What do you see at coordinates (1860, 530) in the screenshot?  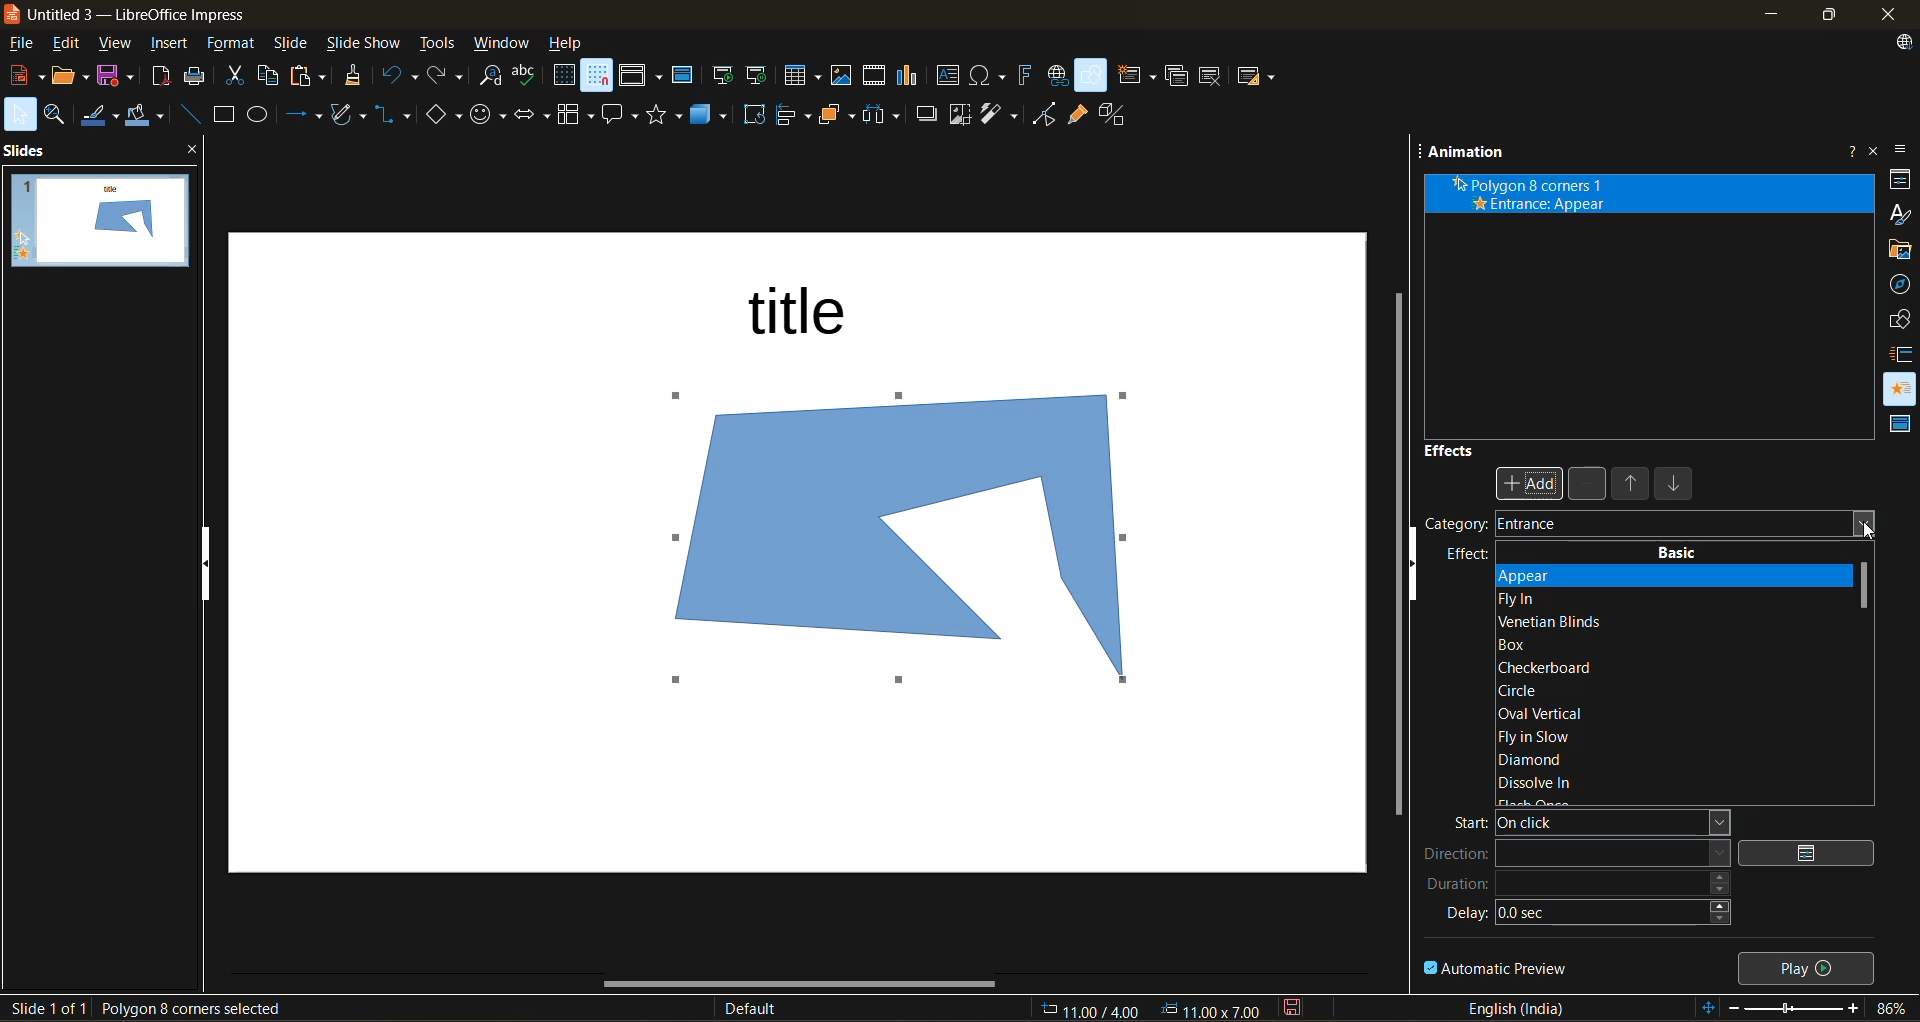 I see `cursor` at bounding box center [1860, 530].